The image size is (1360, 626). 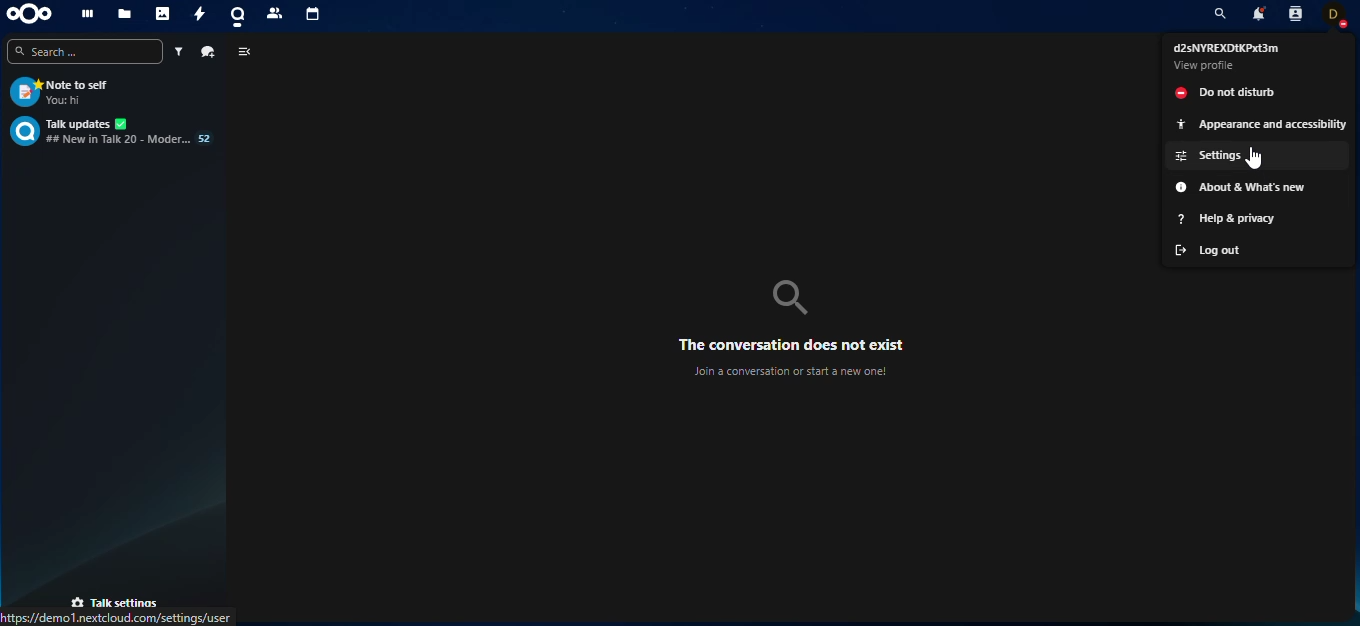 I want to click on The conversation does not exist, so click(x=791, y=345).